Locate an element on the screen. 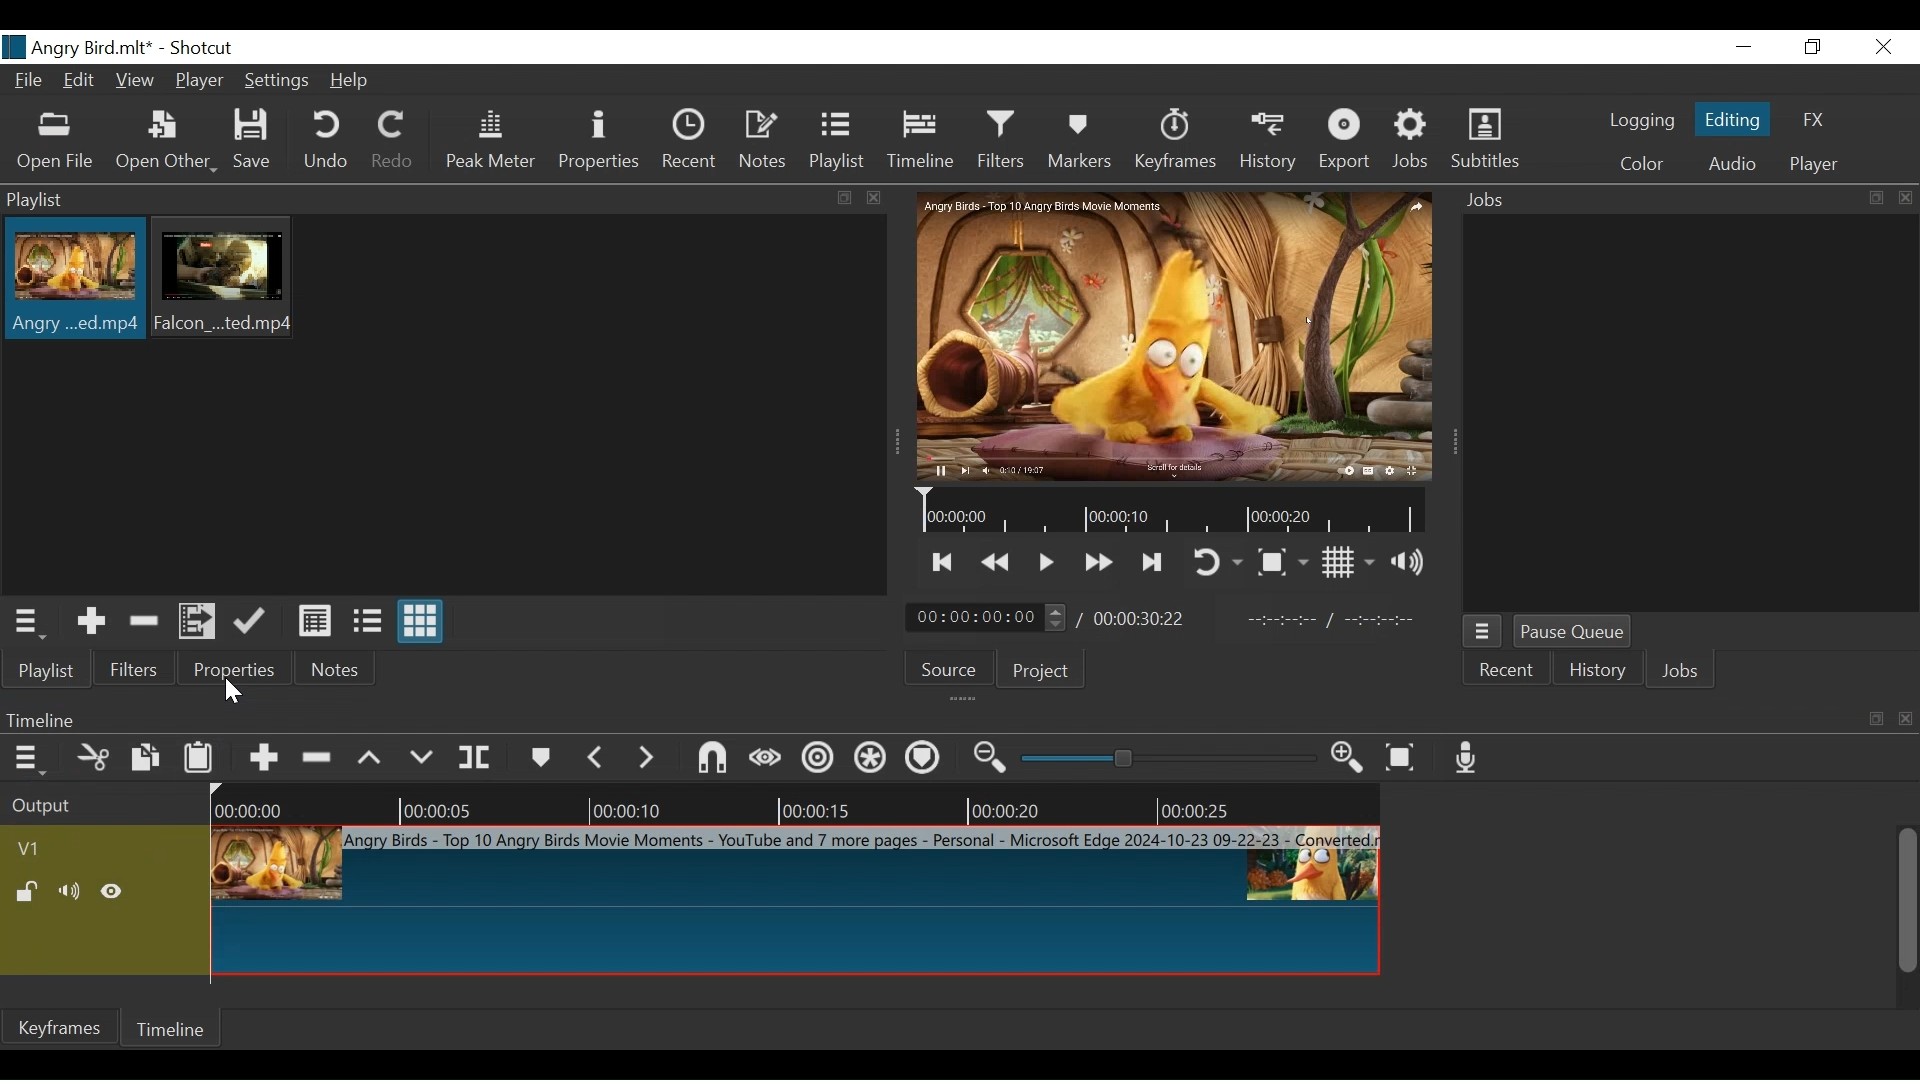 This screenshot has height=1080, width=1920. Toggle display grid on player is located at coordinates (1349, 563).